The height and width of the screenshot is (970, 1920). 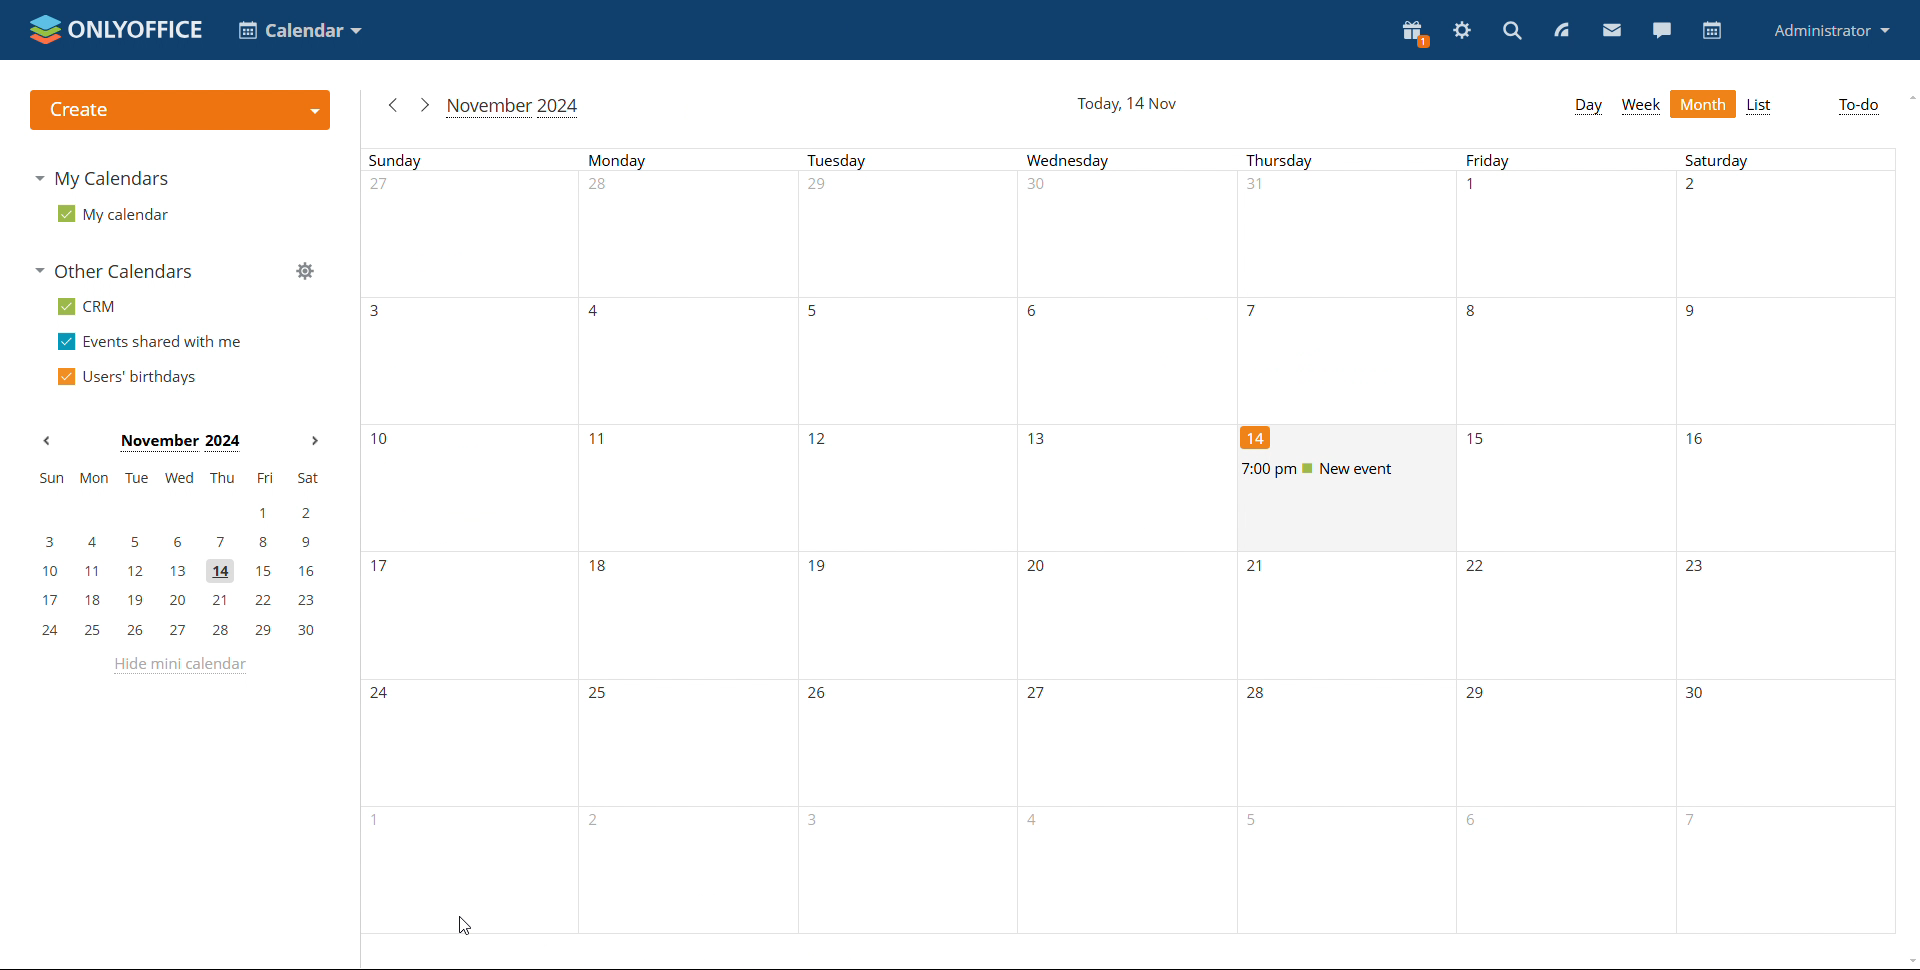 What do you see at coordinates (1413, 33) in the screenshot?
I see `present` at bounding box center [1413, 33].